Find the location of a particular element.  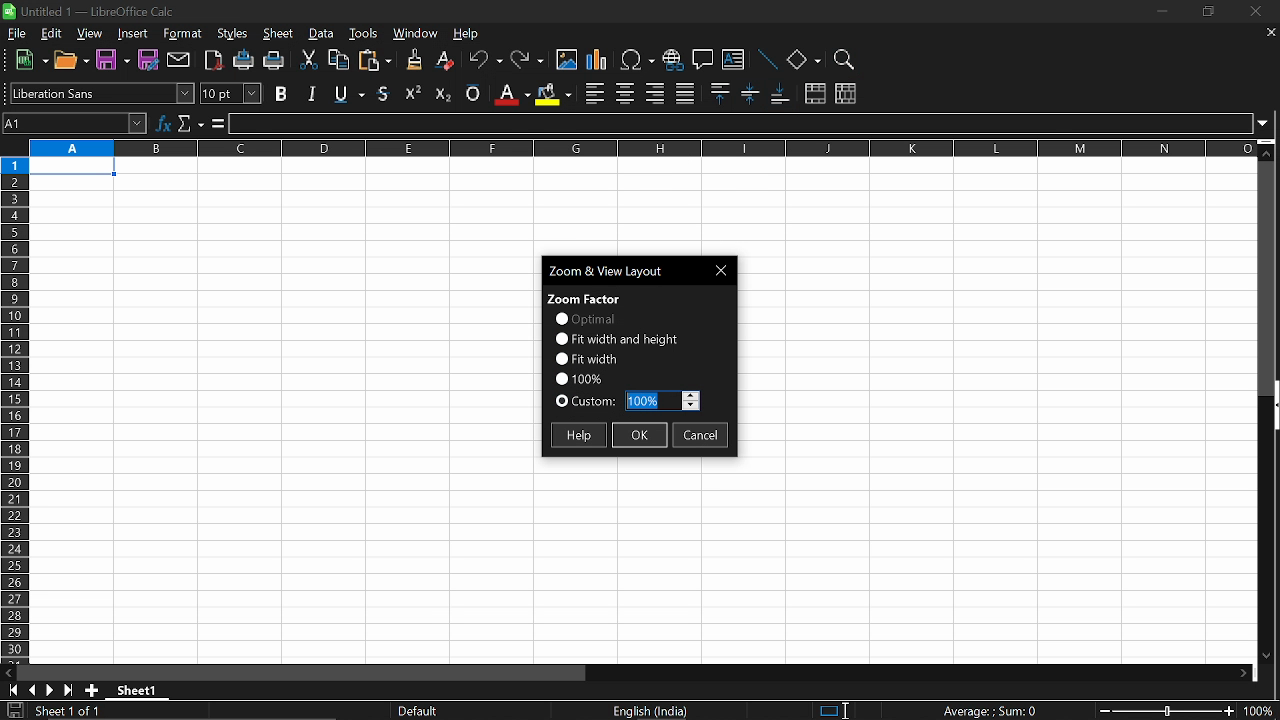

bold is located at coordinates (283, 93).